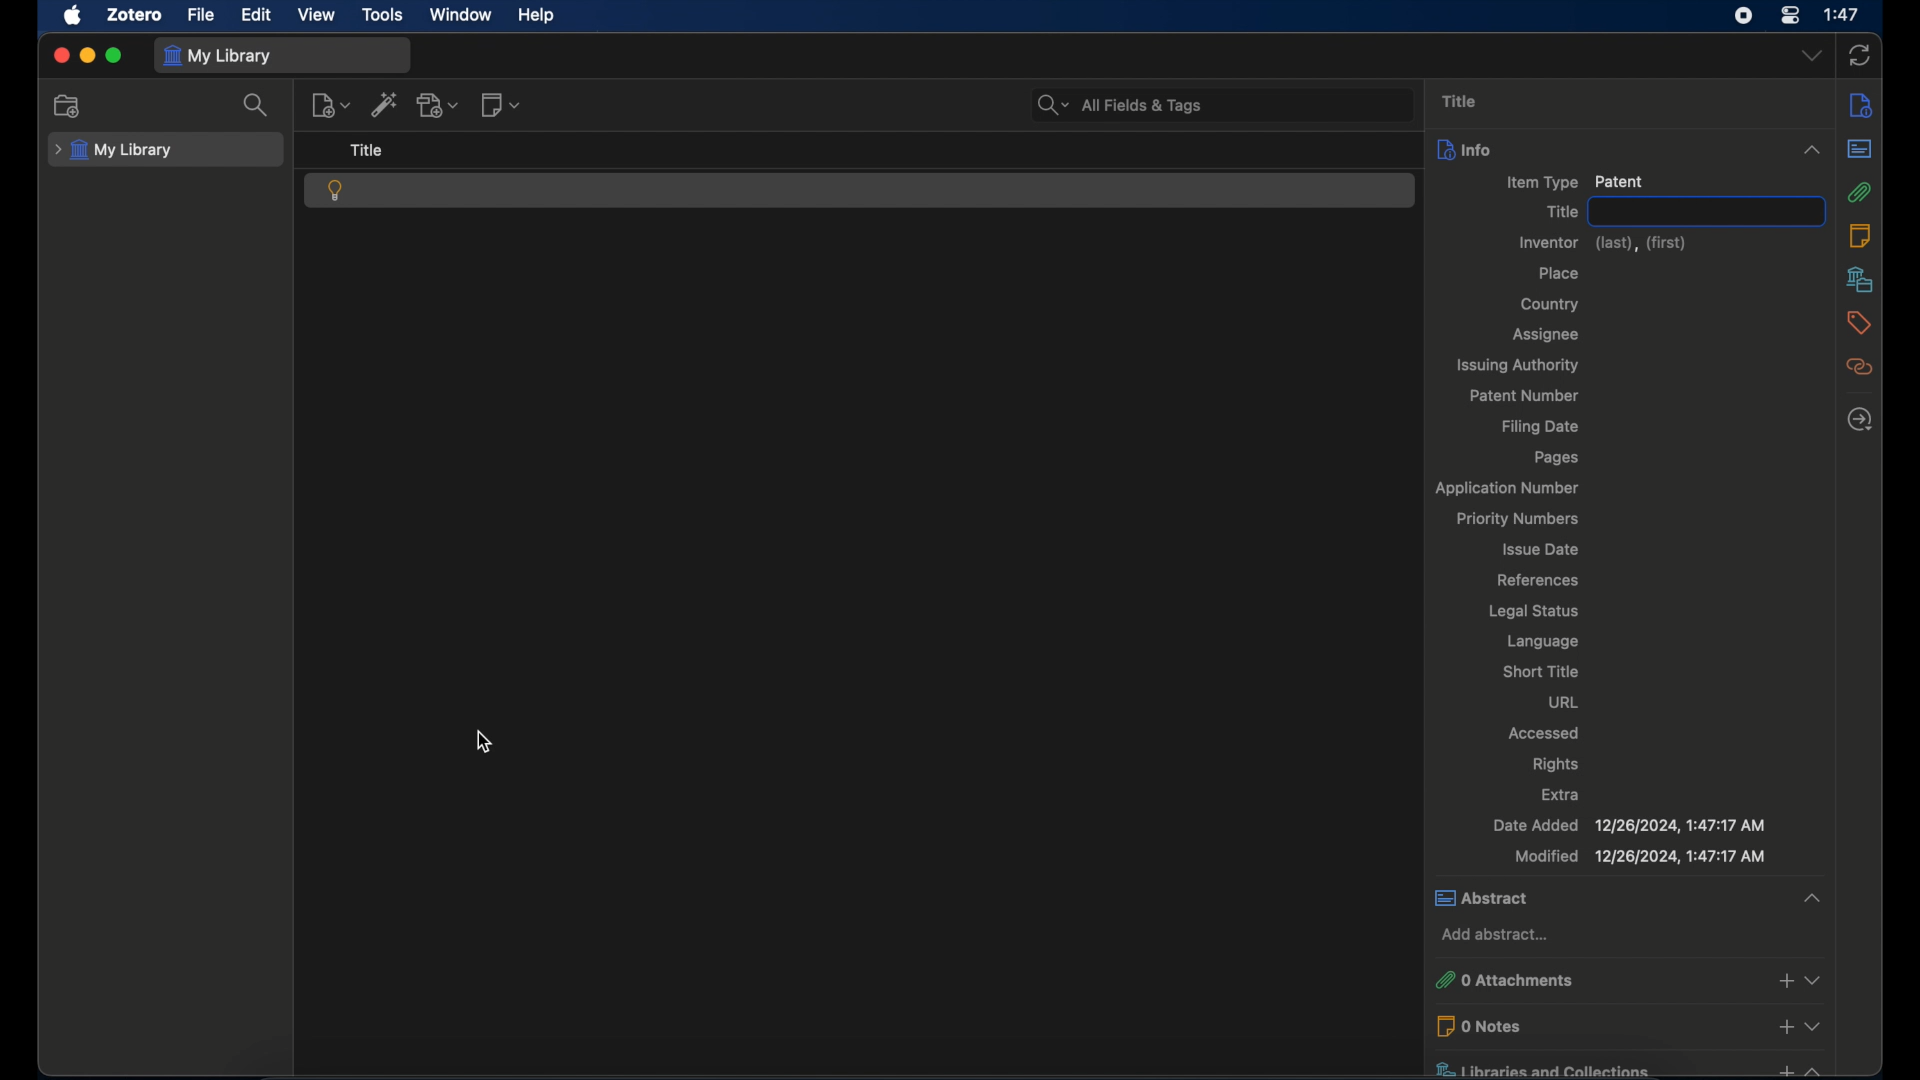 This screenshot has width=1920, height=1080. I want to click on Collapse or expand , so click(1816, 1025).